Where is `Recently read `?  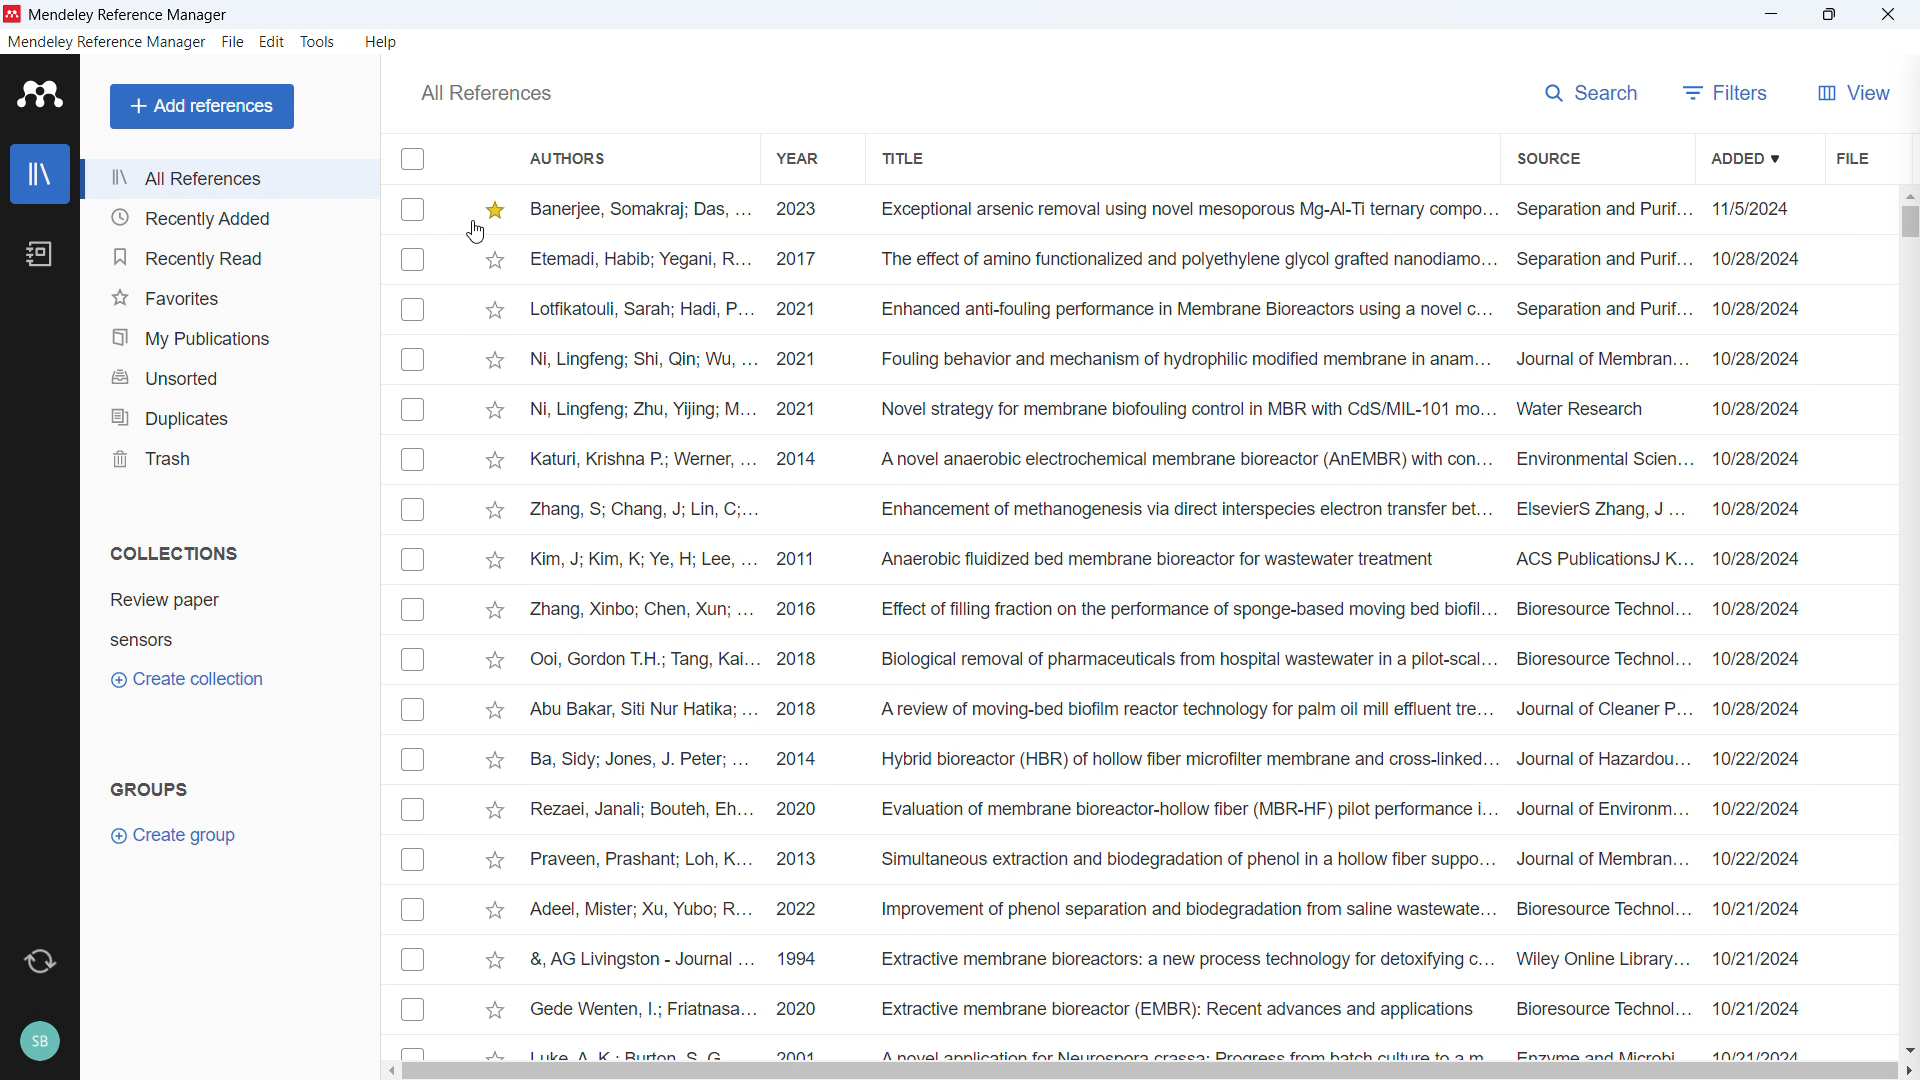 Recently read  is located at coordinates (229, 254).